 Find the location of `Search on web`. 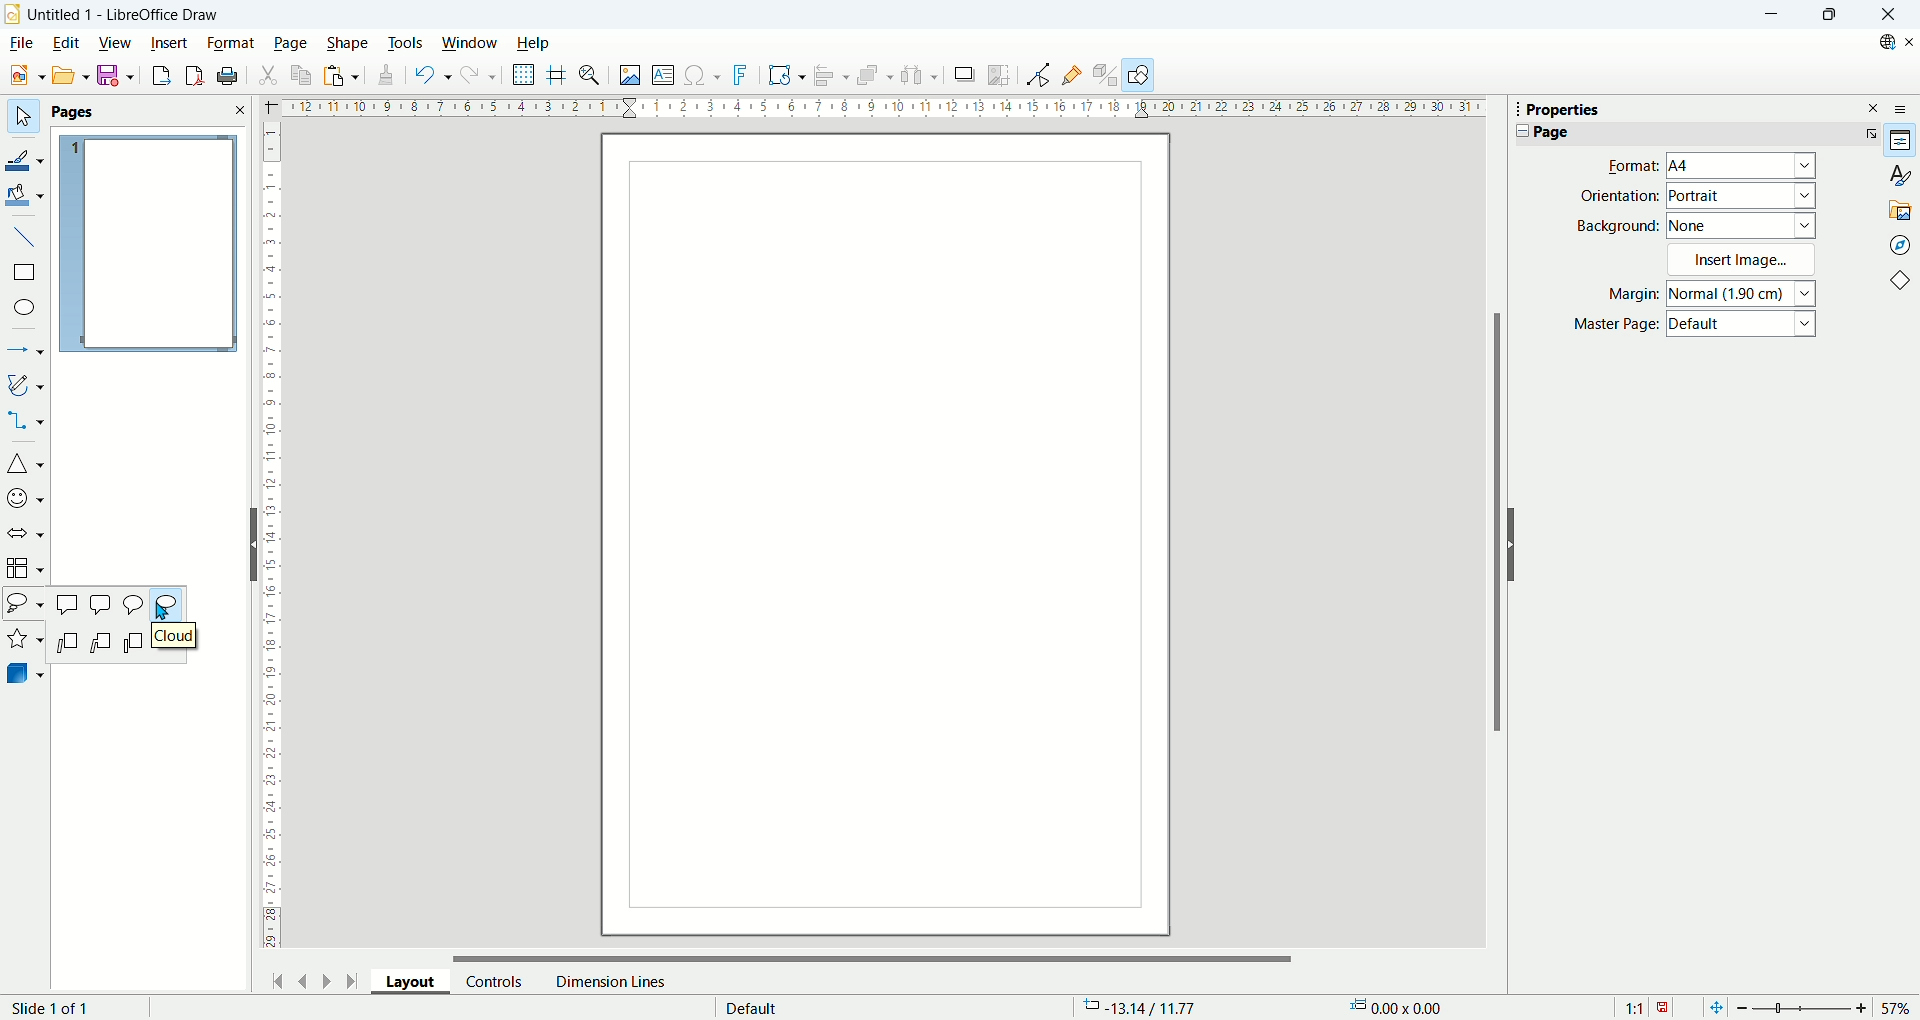

Search on web is located at coordinates (1880, 42).